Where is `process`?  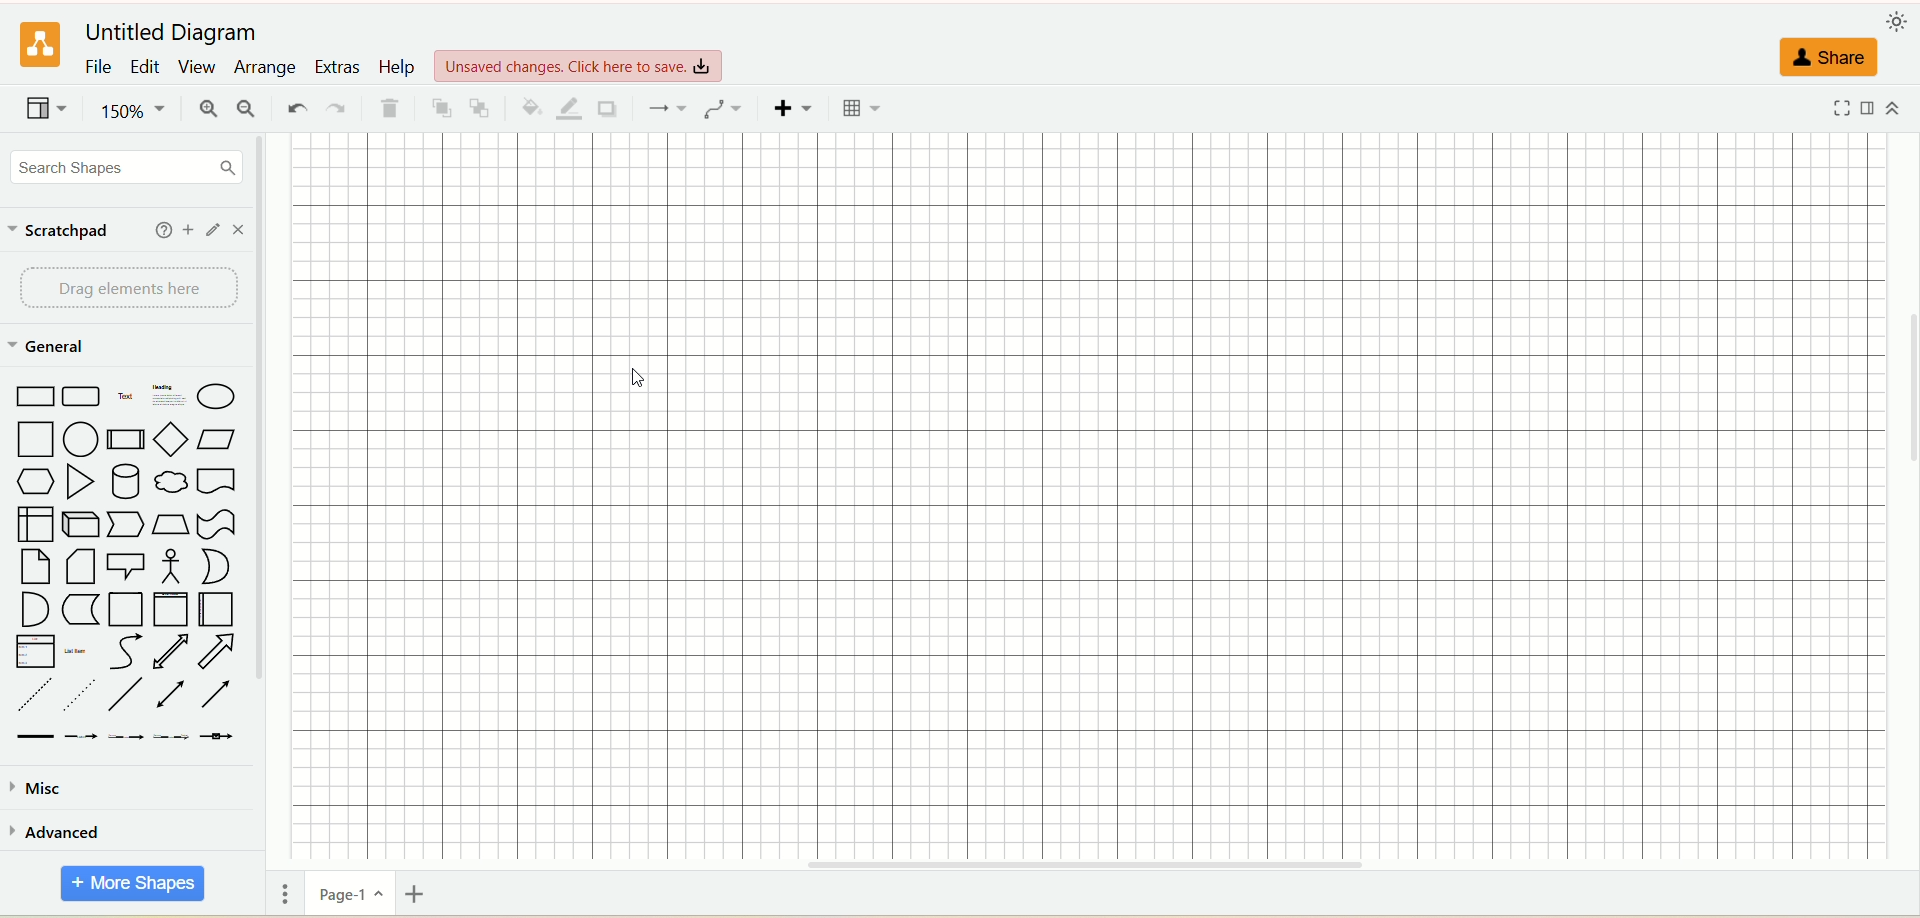
process is located at coordinates (125, 438).